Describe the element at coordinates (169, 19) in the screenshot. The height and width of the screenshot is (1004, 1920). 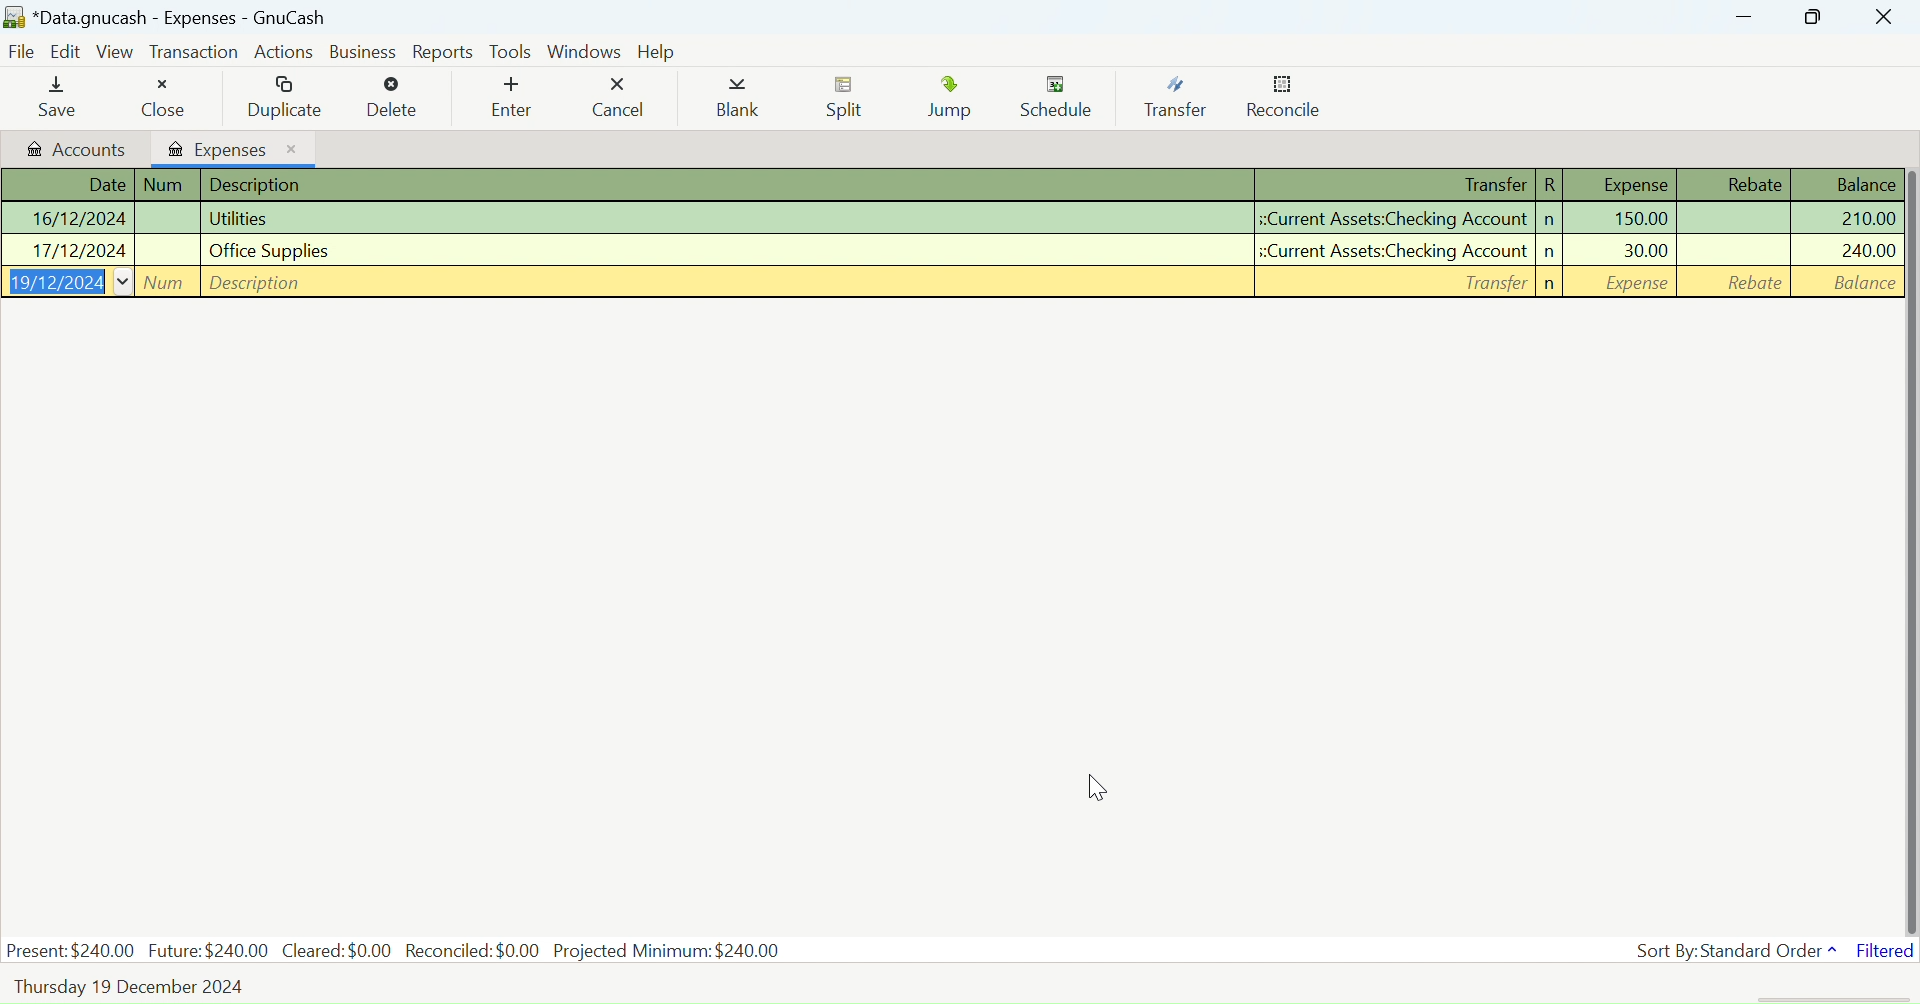
I see `*Data.gnucash - Accounts - GnuCash` at that location.